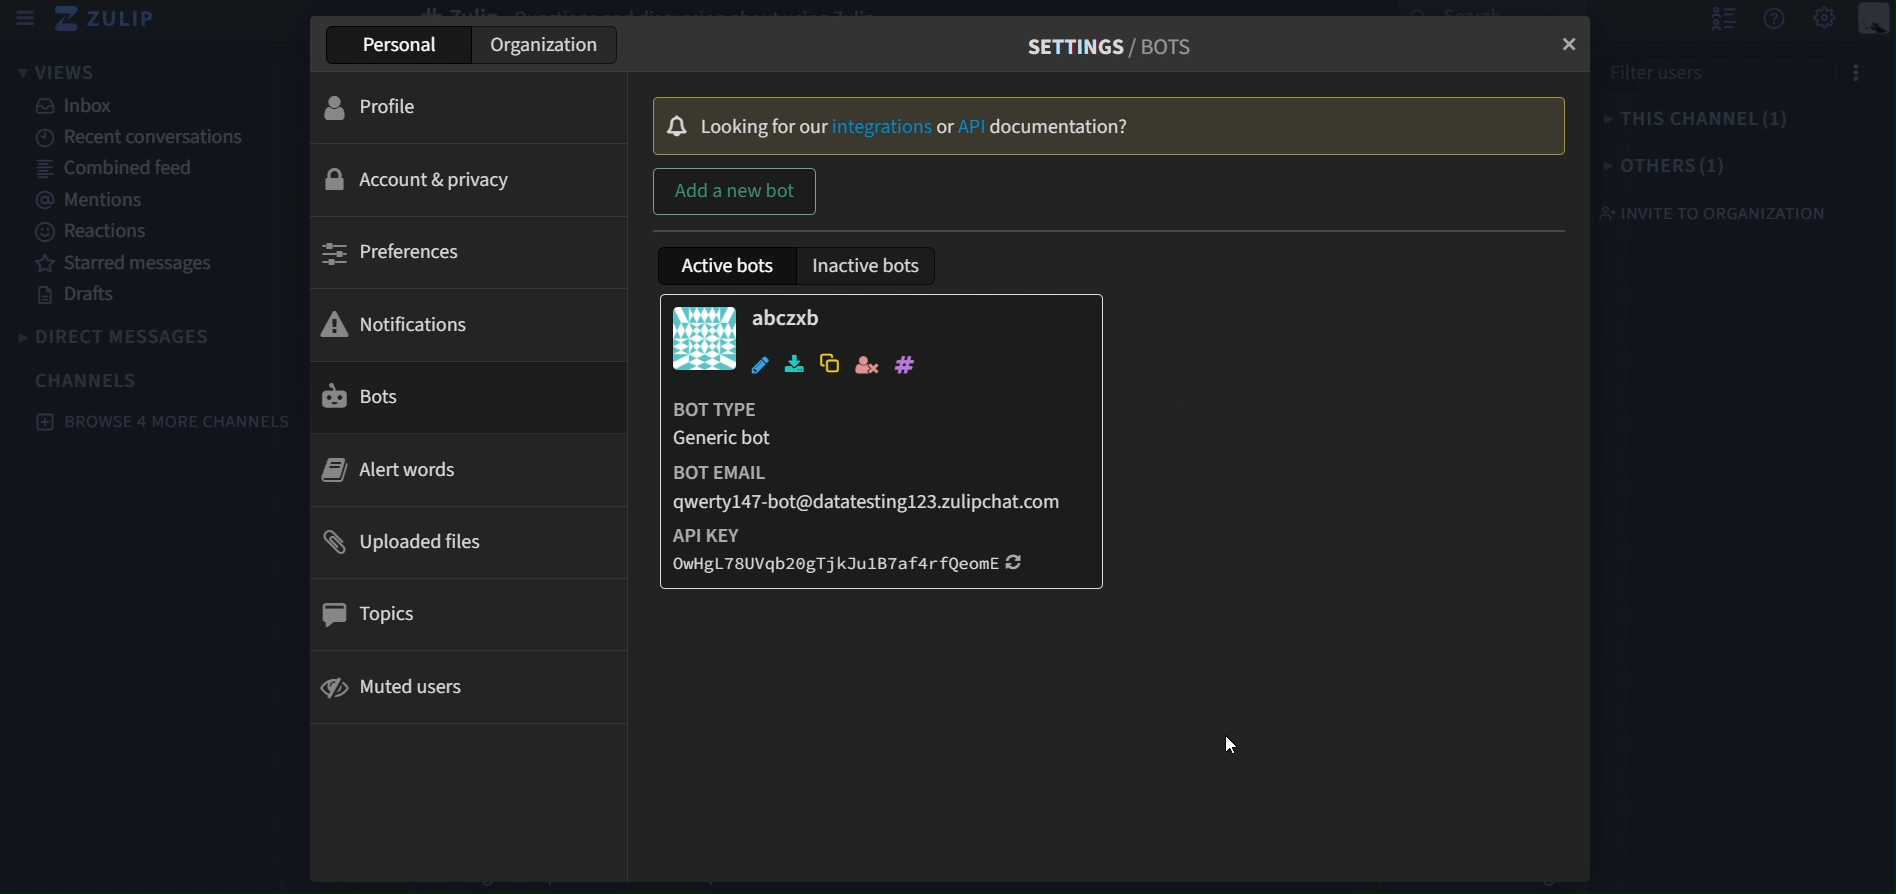  Describe the element at coordinates (26, 19) in the screenshot. I see `hide sidebar` at that location.